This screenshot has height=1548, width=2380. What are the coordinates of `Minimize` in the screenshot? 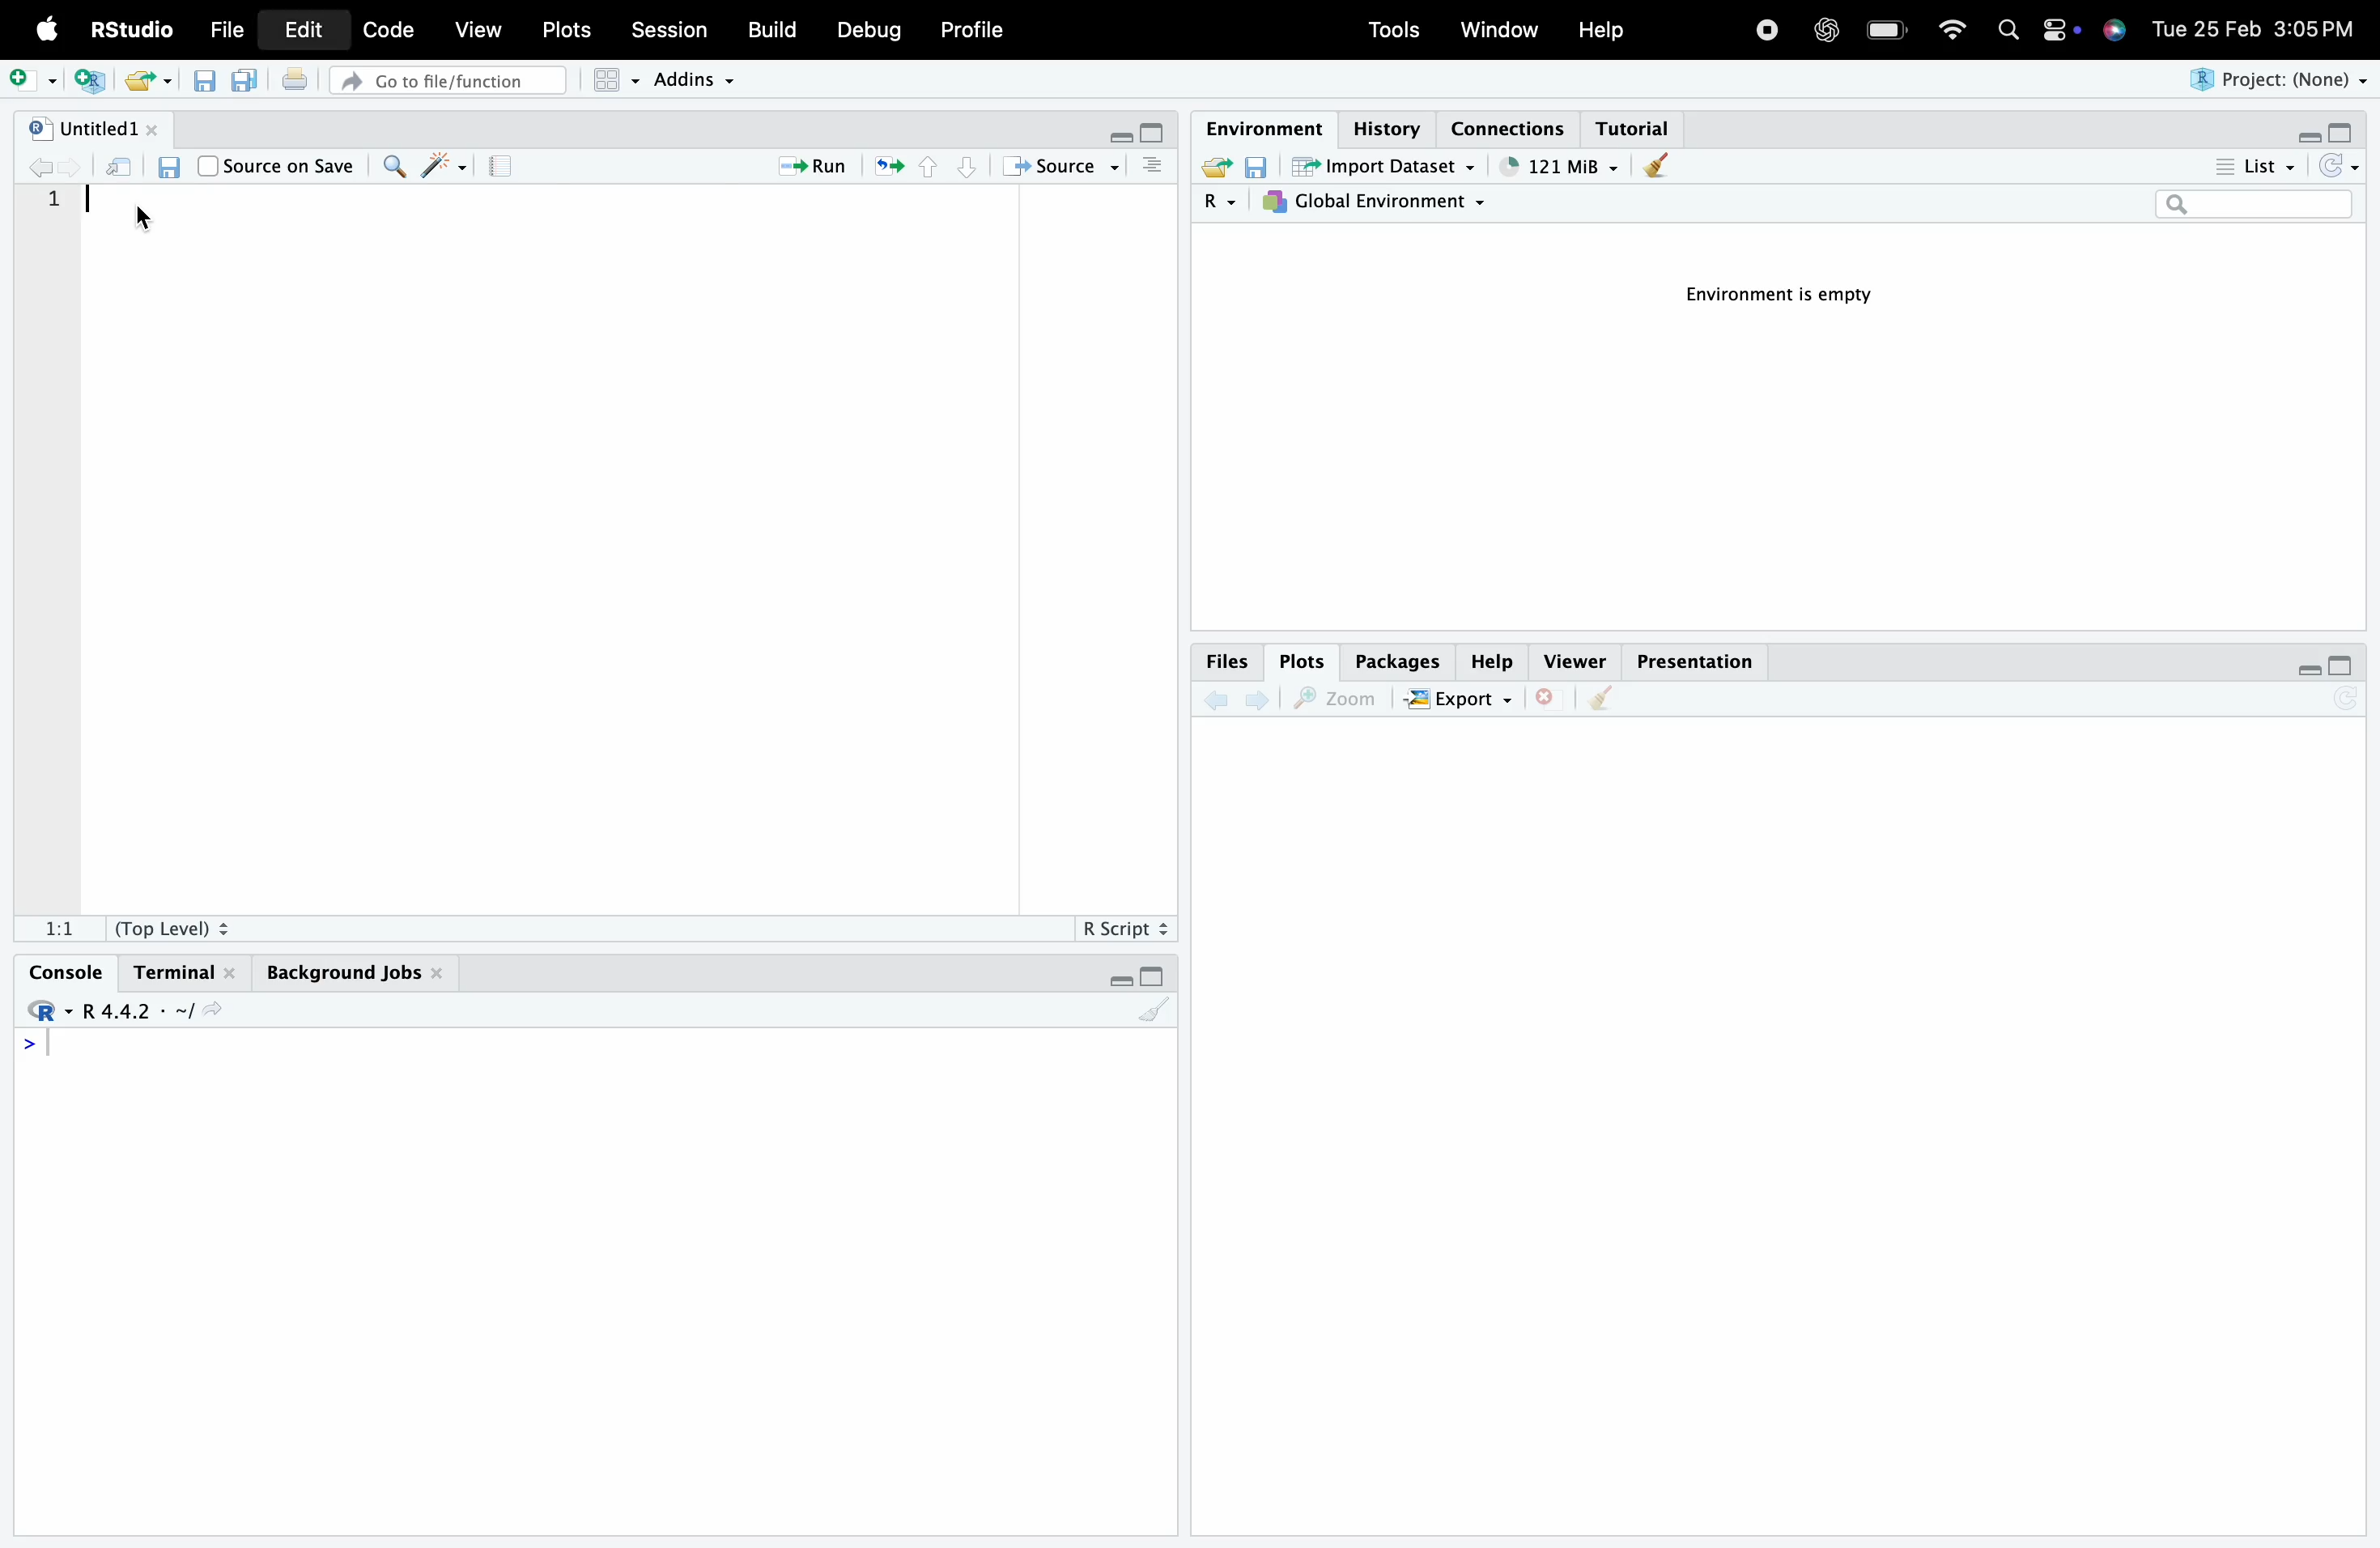 It's located at (2311, 668).